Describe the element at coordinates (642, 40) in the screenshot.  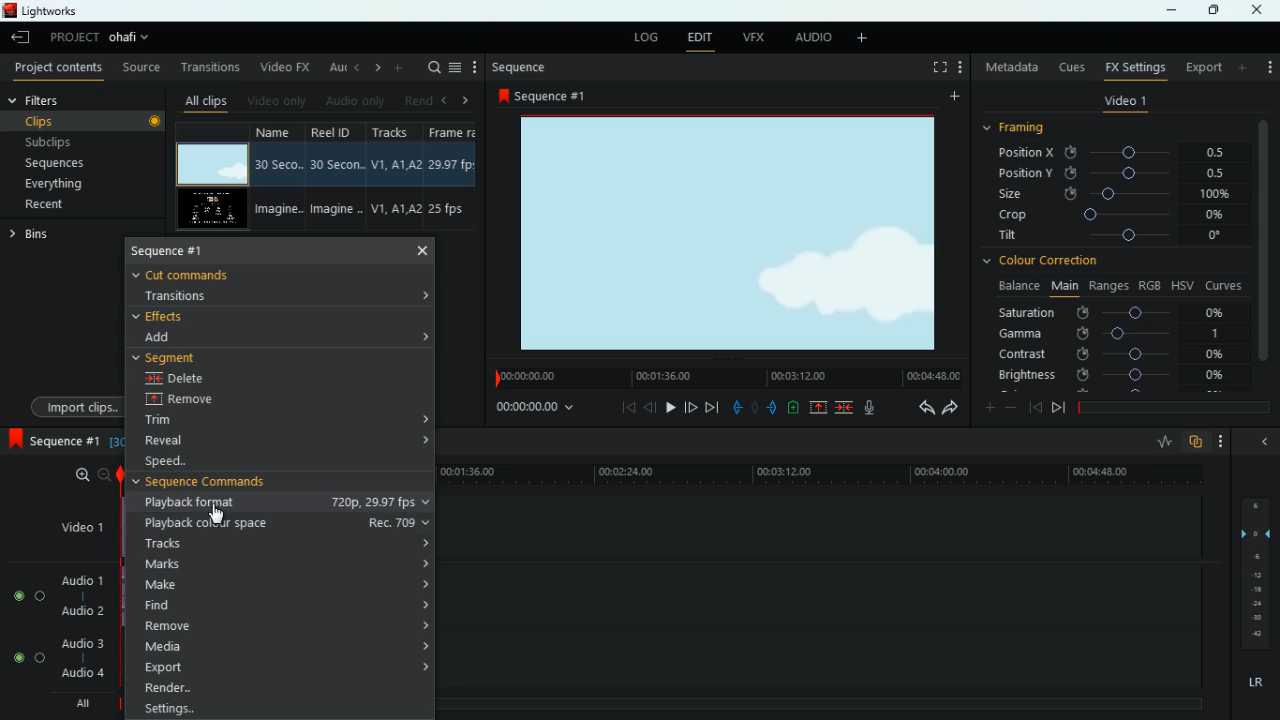
I see `log` at that location.